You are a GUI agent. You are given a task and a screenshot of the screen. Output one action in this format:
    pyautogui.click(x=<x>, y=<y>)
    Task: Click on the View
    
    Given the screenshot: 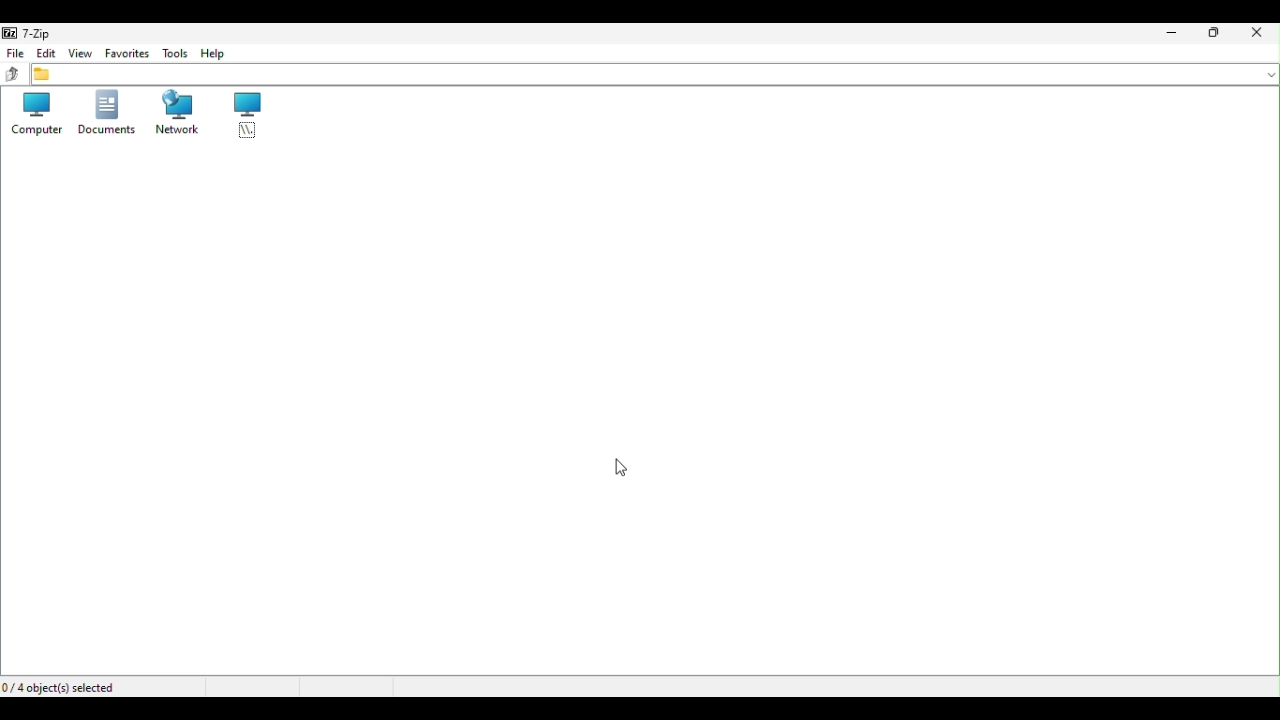 What is the action you would take?
    pyautogui.click(x=80, y=53)
    